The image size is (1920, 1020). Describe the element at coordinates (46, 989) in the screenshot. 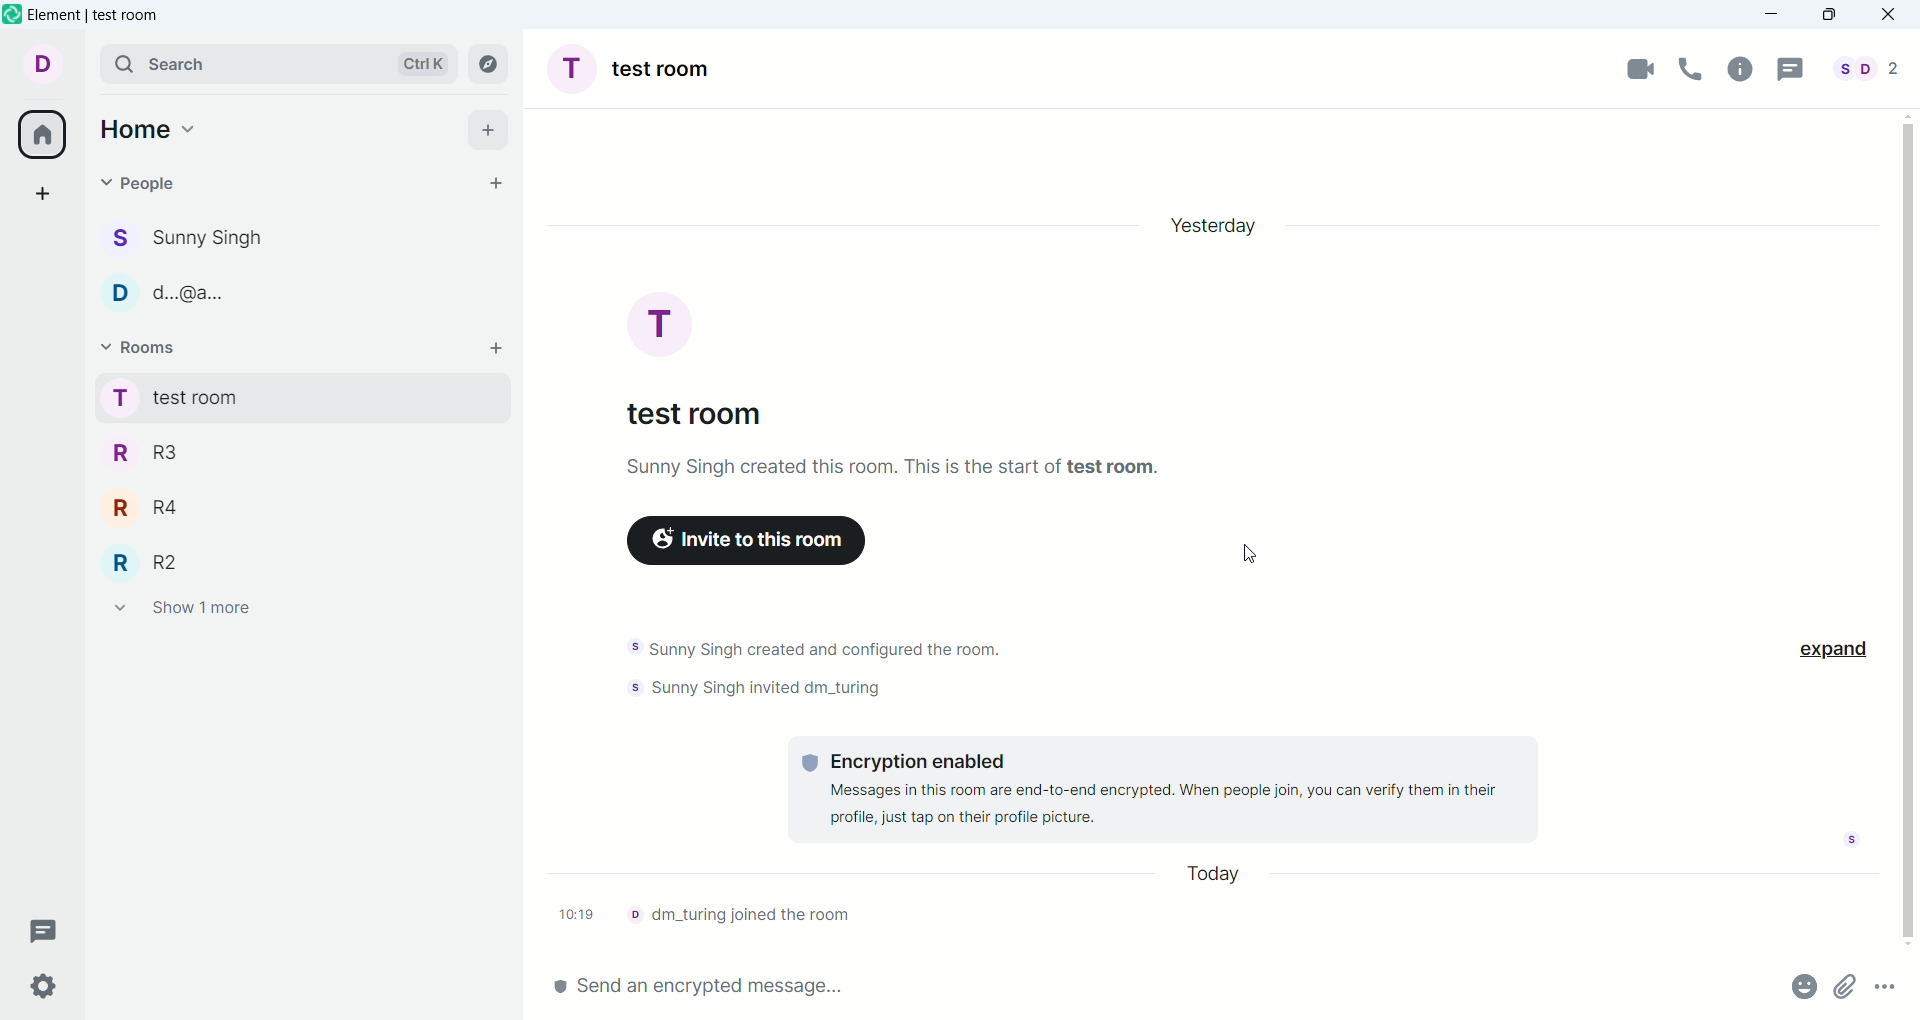

I see `settings` at that location.